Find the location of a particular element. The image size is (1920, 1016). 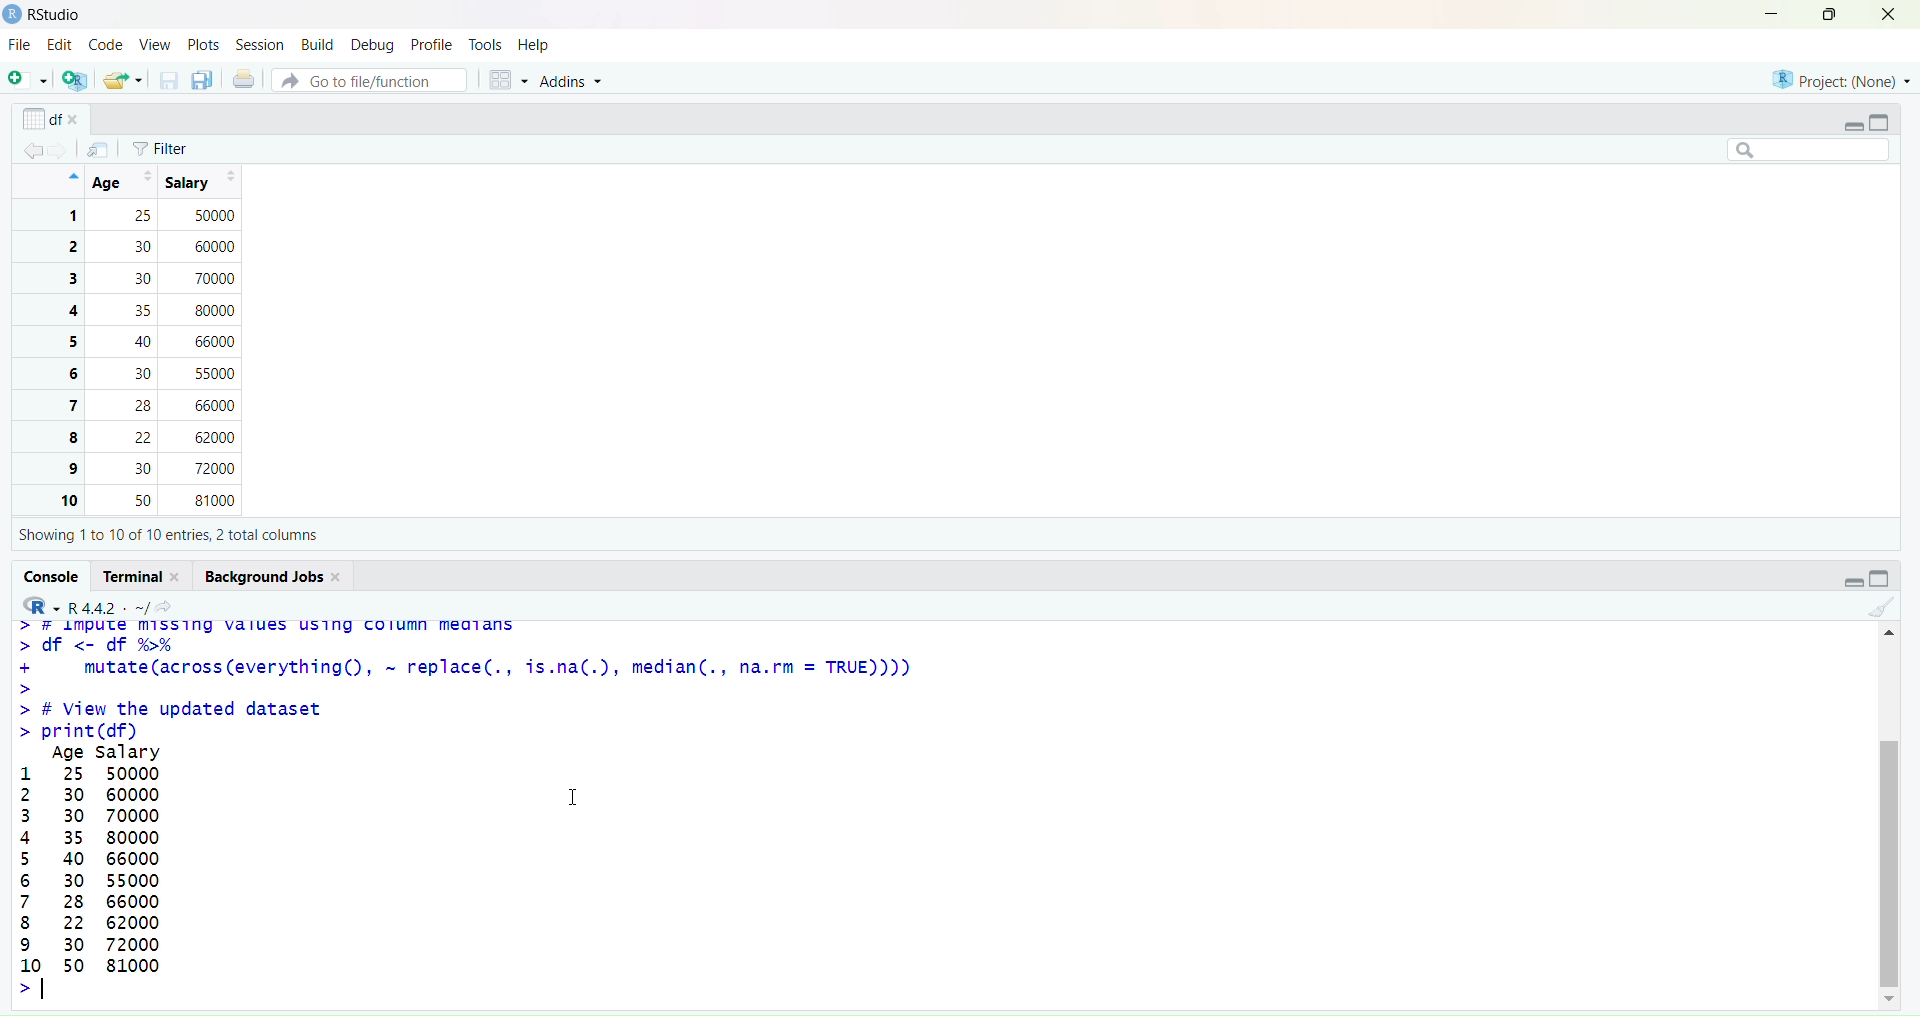

minimize is located at coordinates (1765, 13).